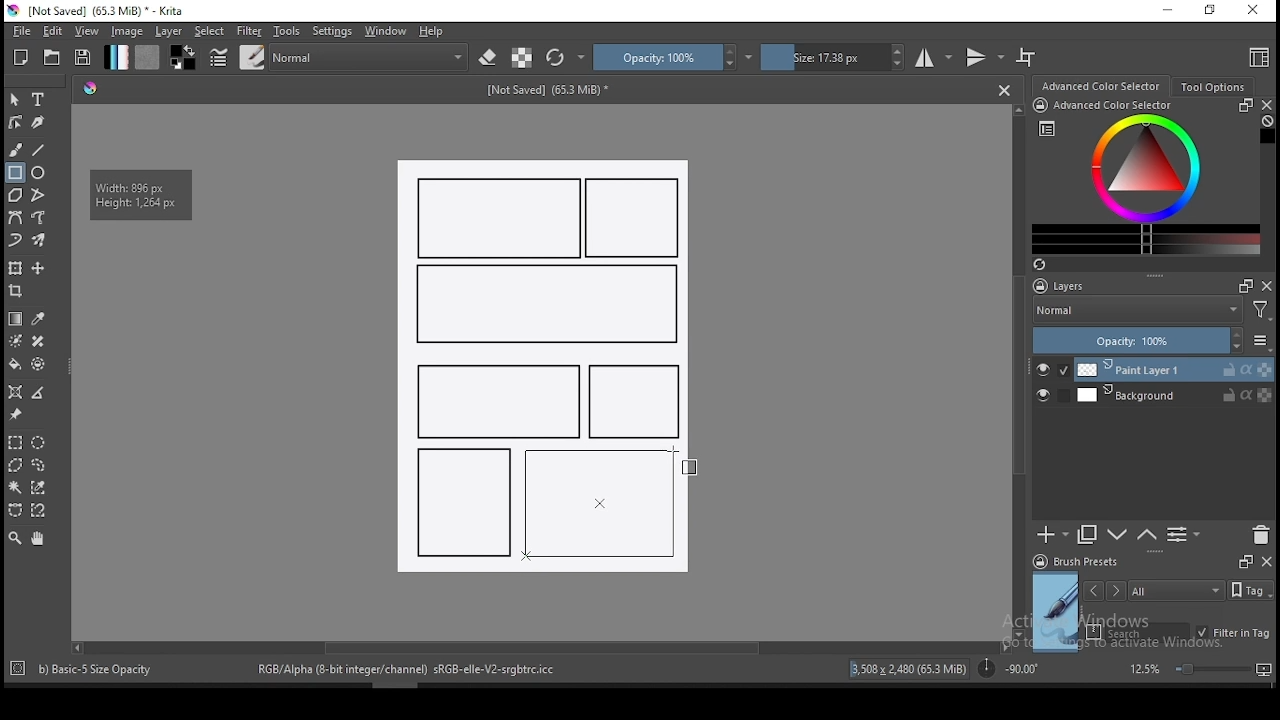  I want to click on brush settings, so click(217, 57).